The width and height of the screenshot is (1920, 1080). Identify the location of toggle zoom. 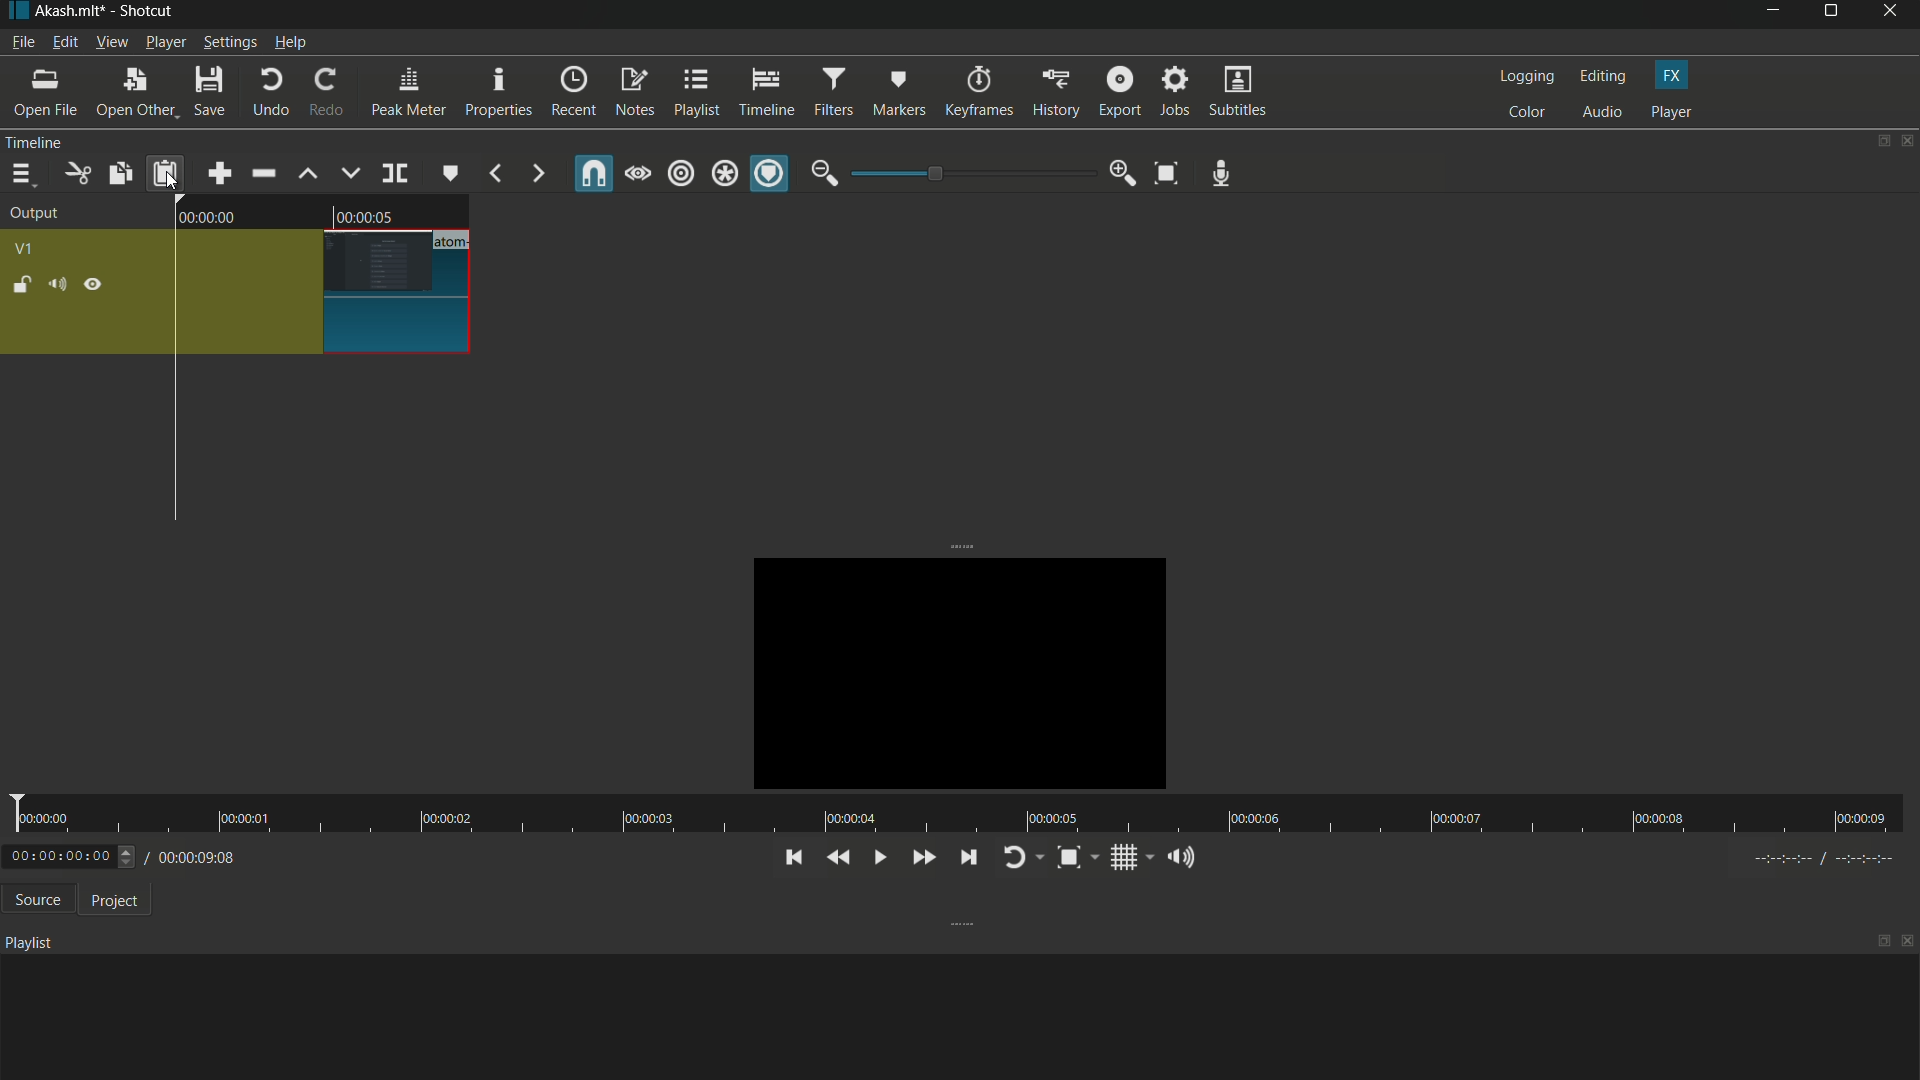
(1168, 172).